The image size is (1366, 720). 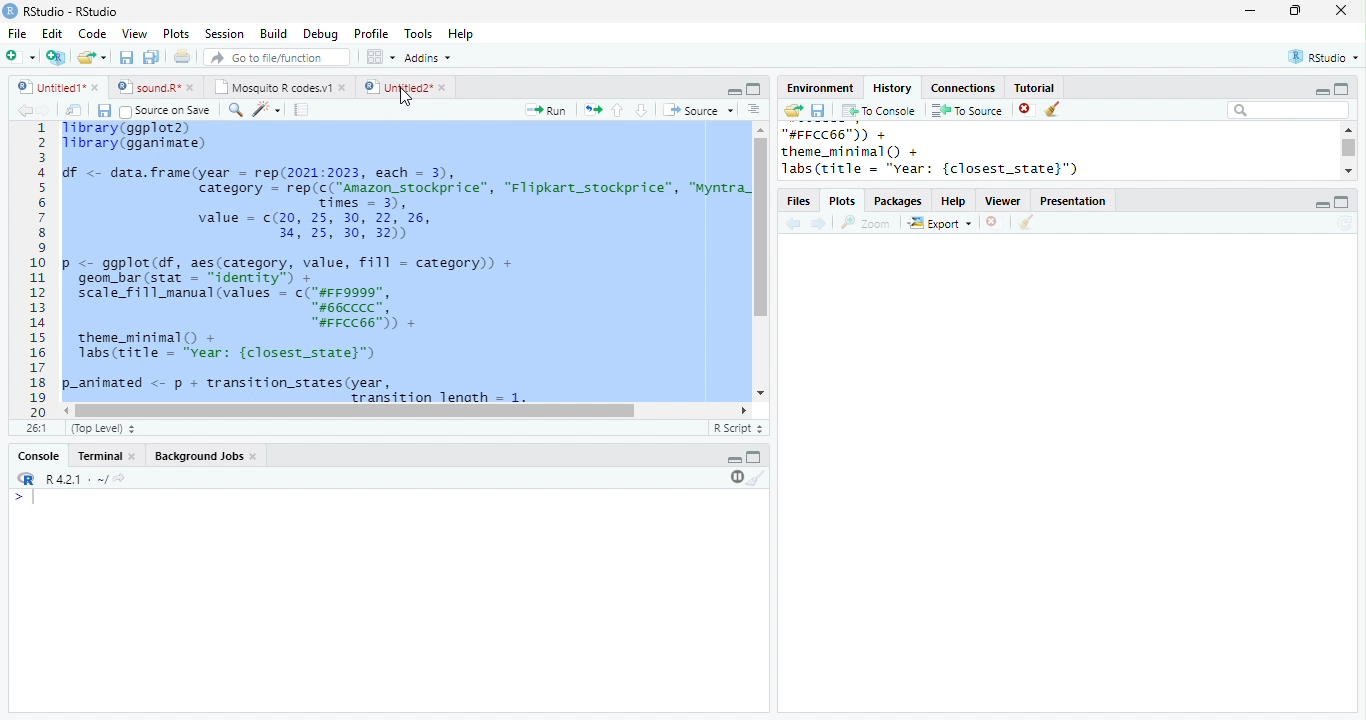 What do you see at coordinates (418, 33) in the screenshot?
I see `Tools` at bounding box center [418, 33].